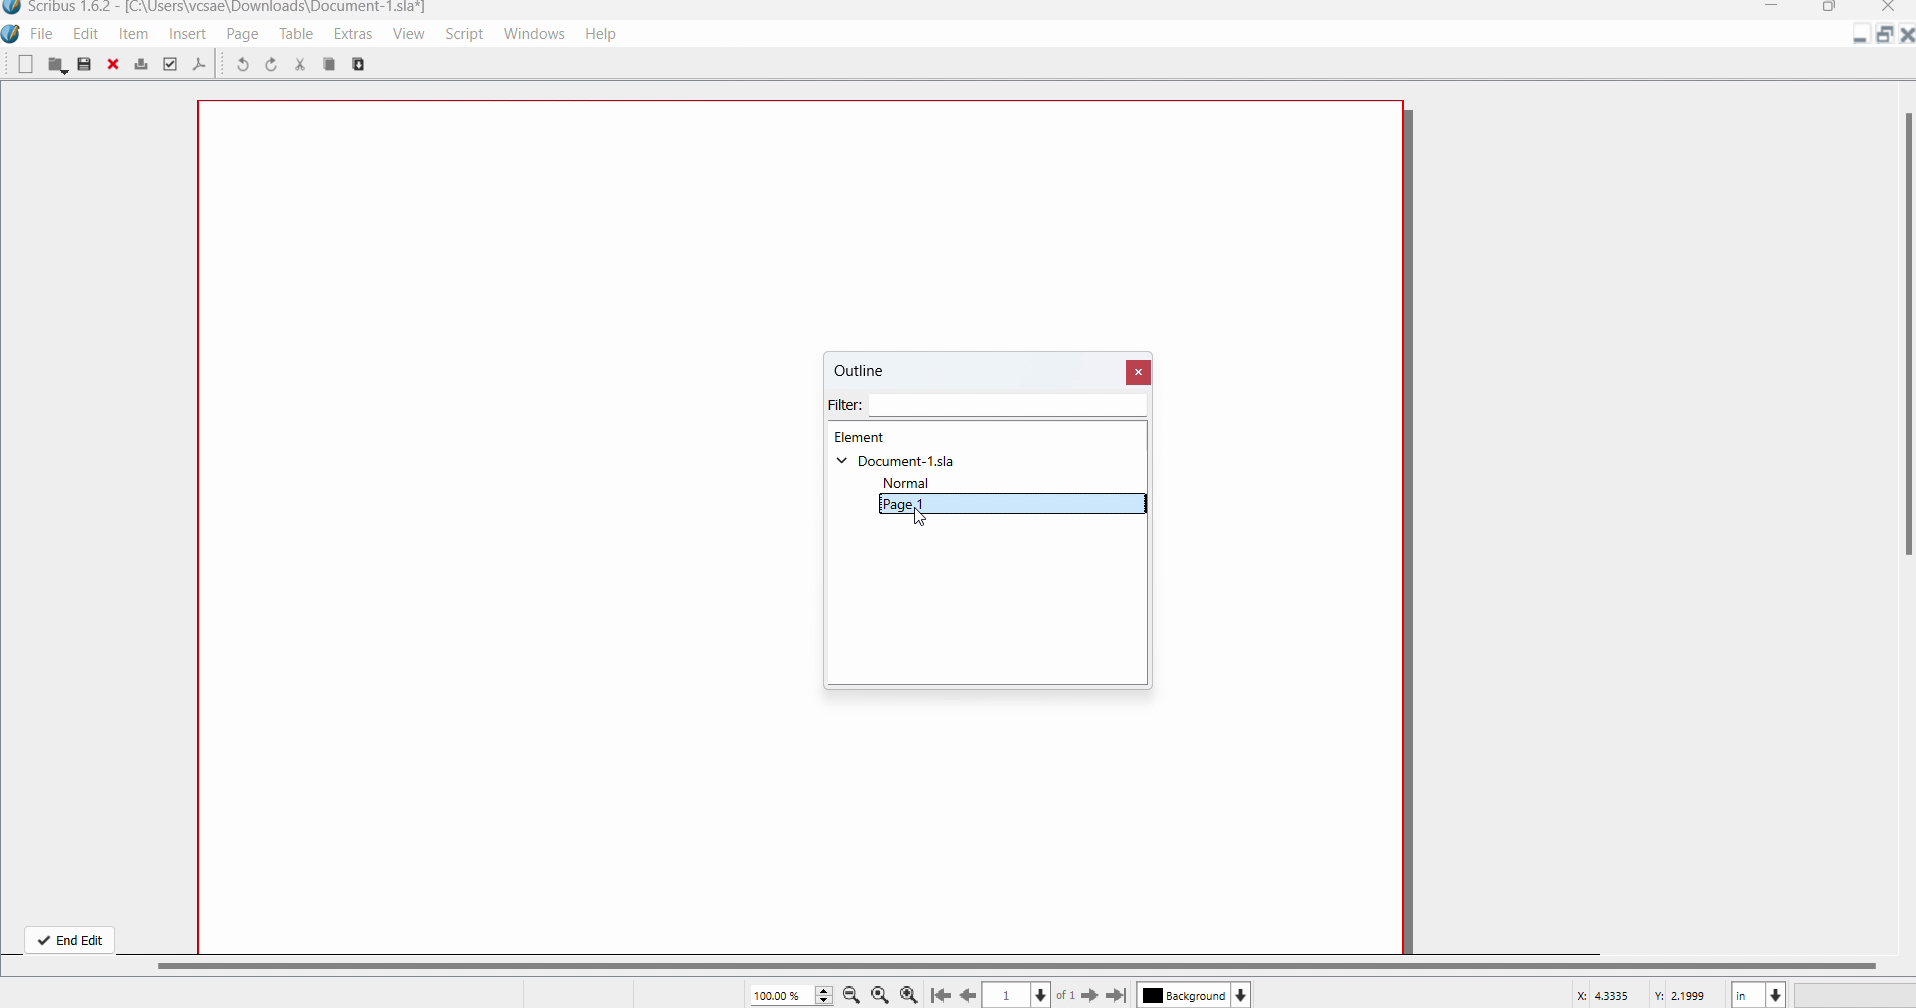  Describe the element at coordinates (44, 35) in the screenshot. I see `File` at that location.